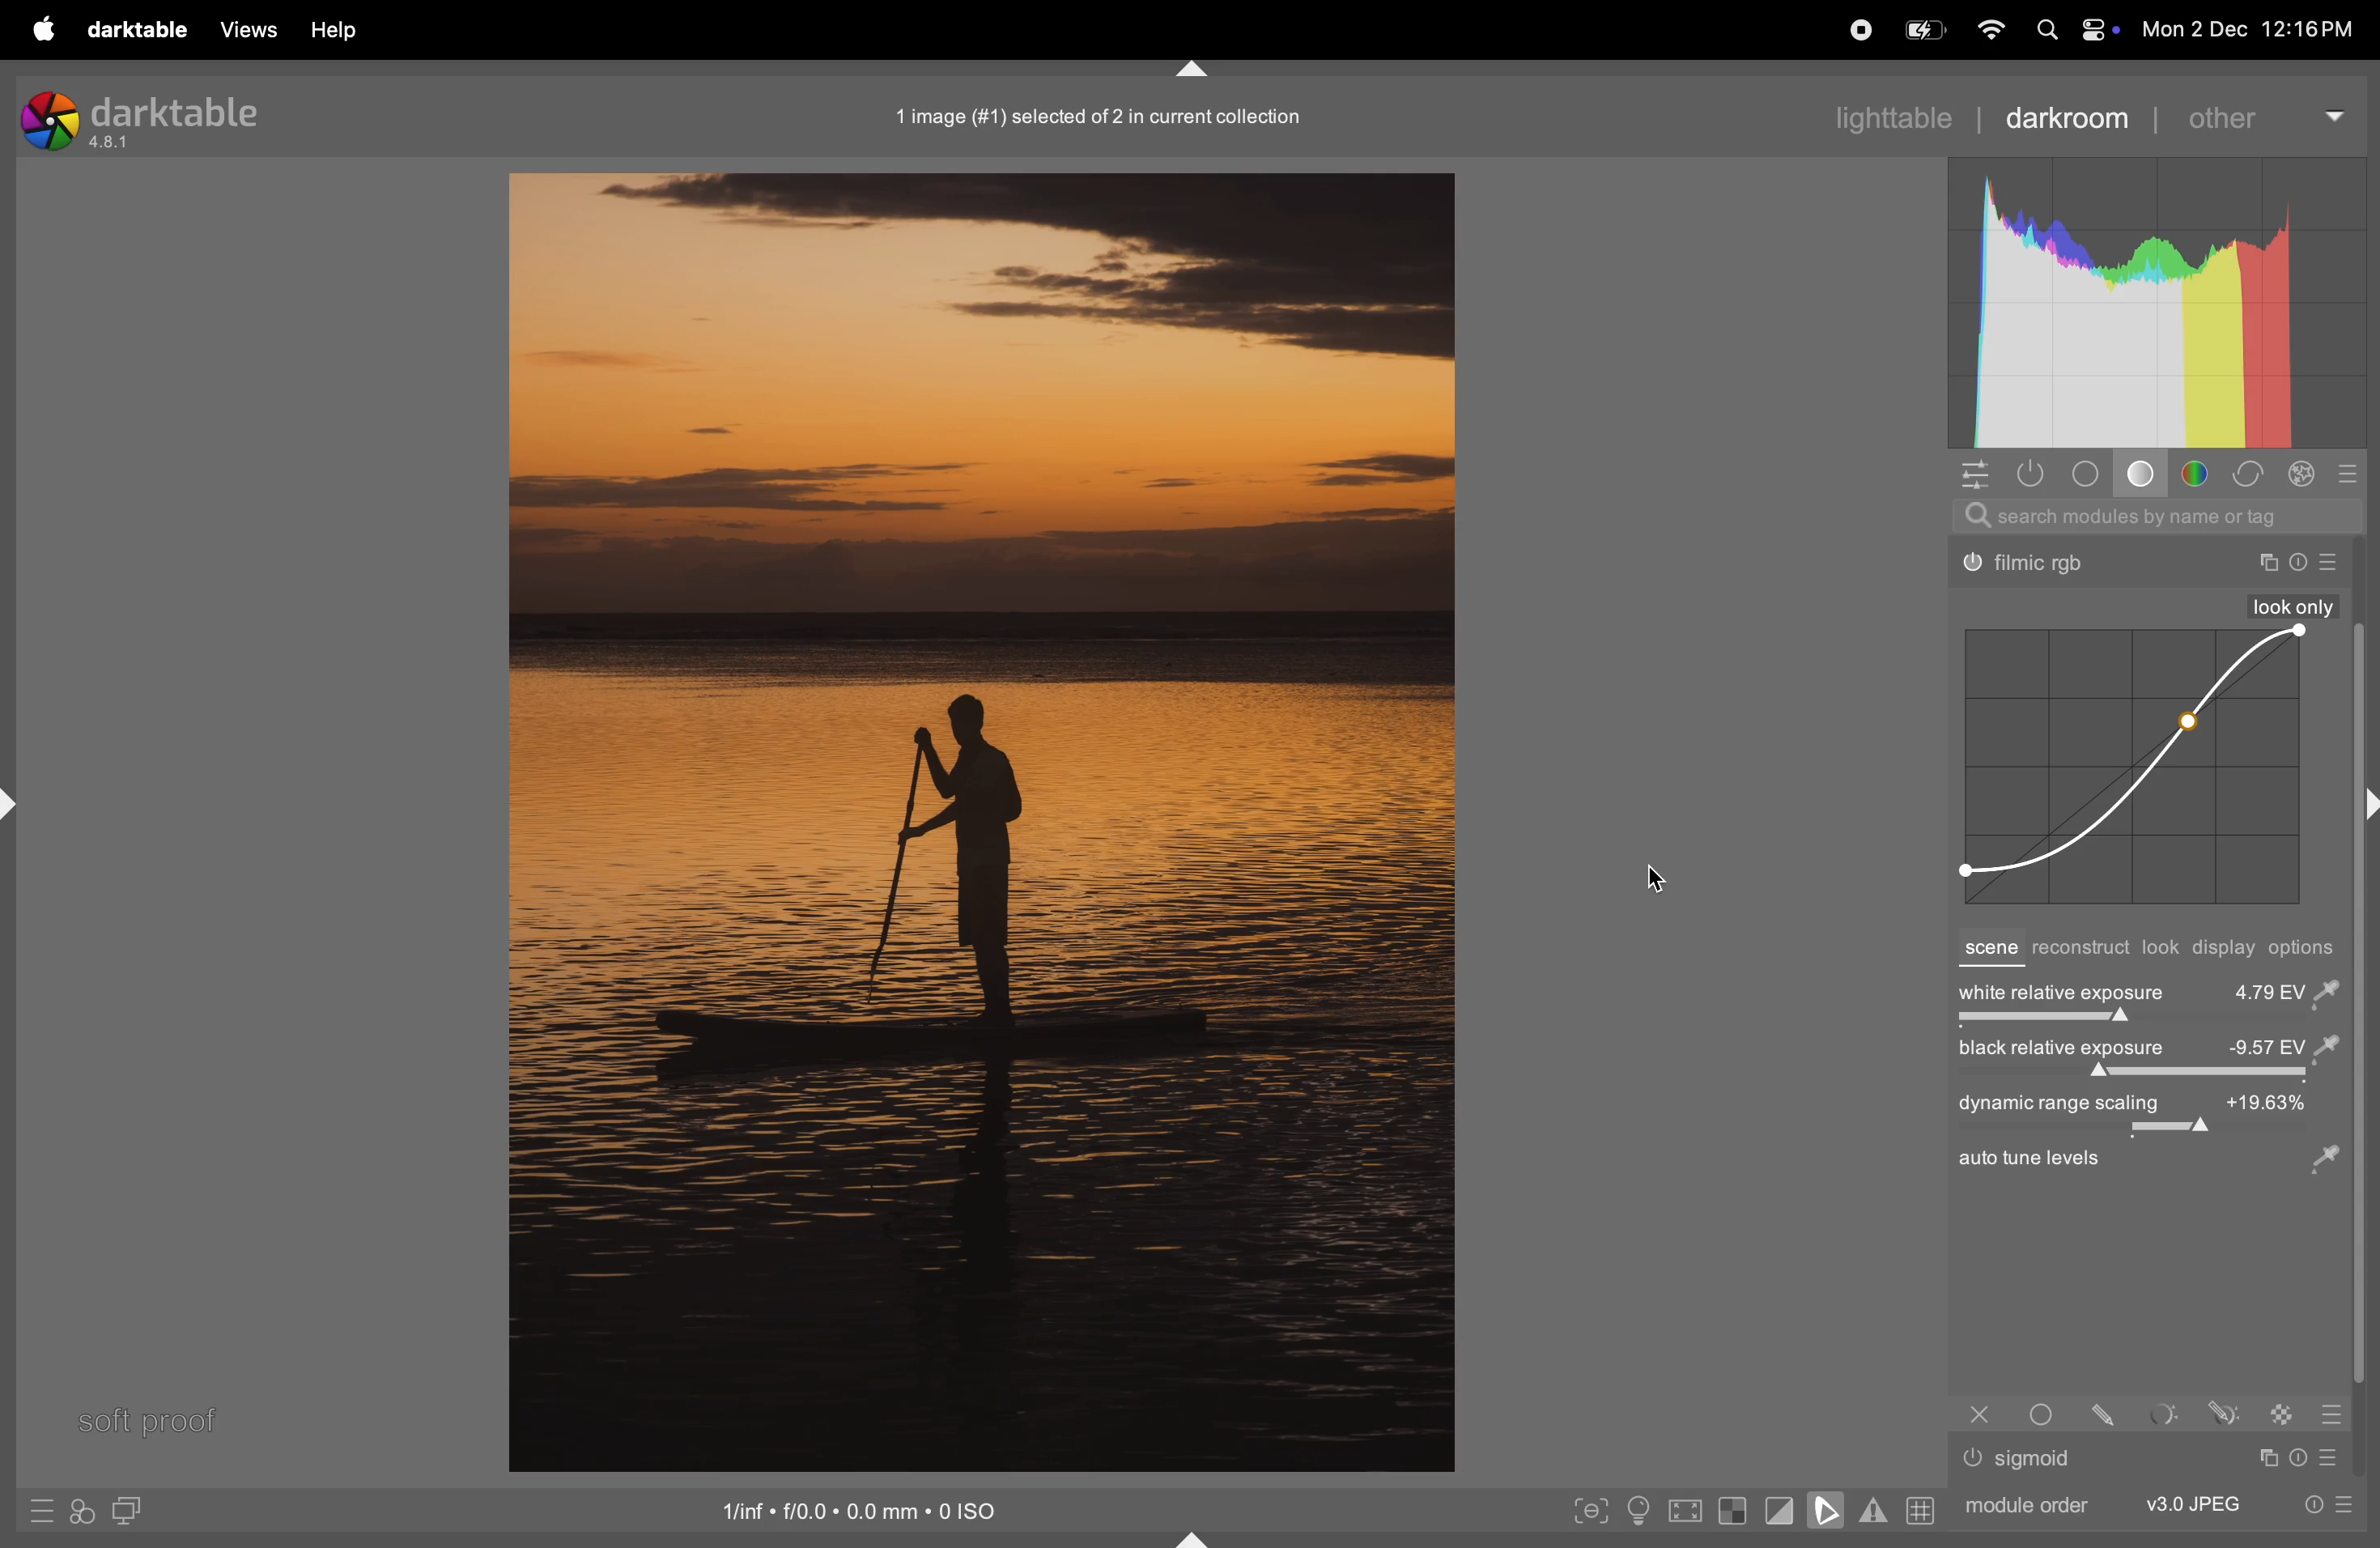 This screenshot has height=1548, width=2380. I want to click on batttery, so click(1924, 32).